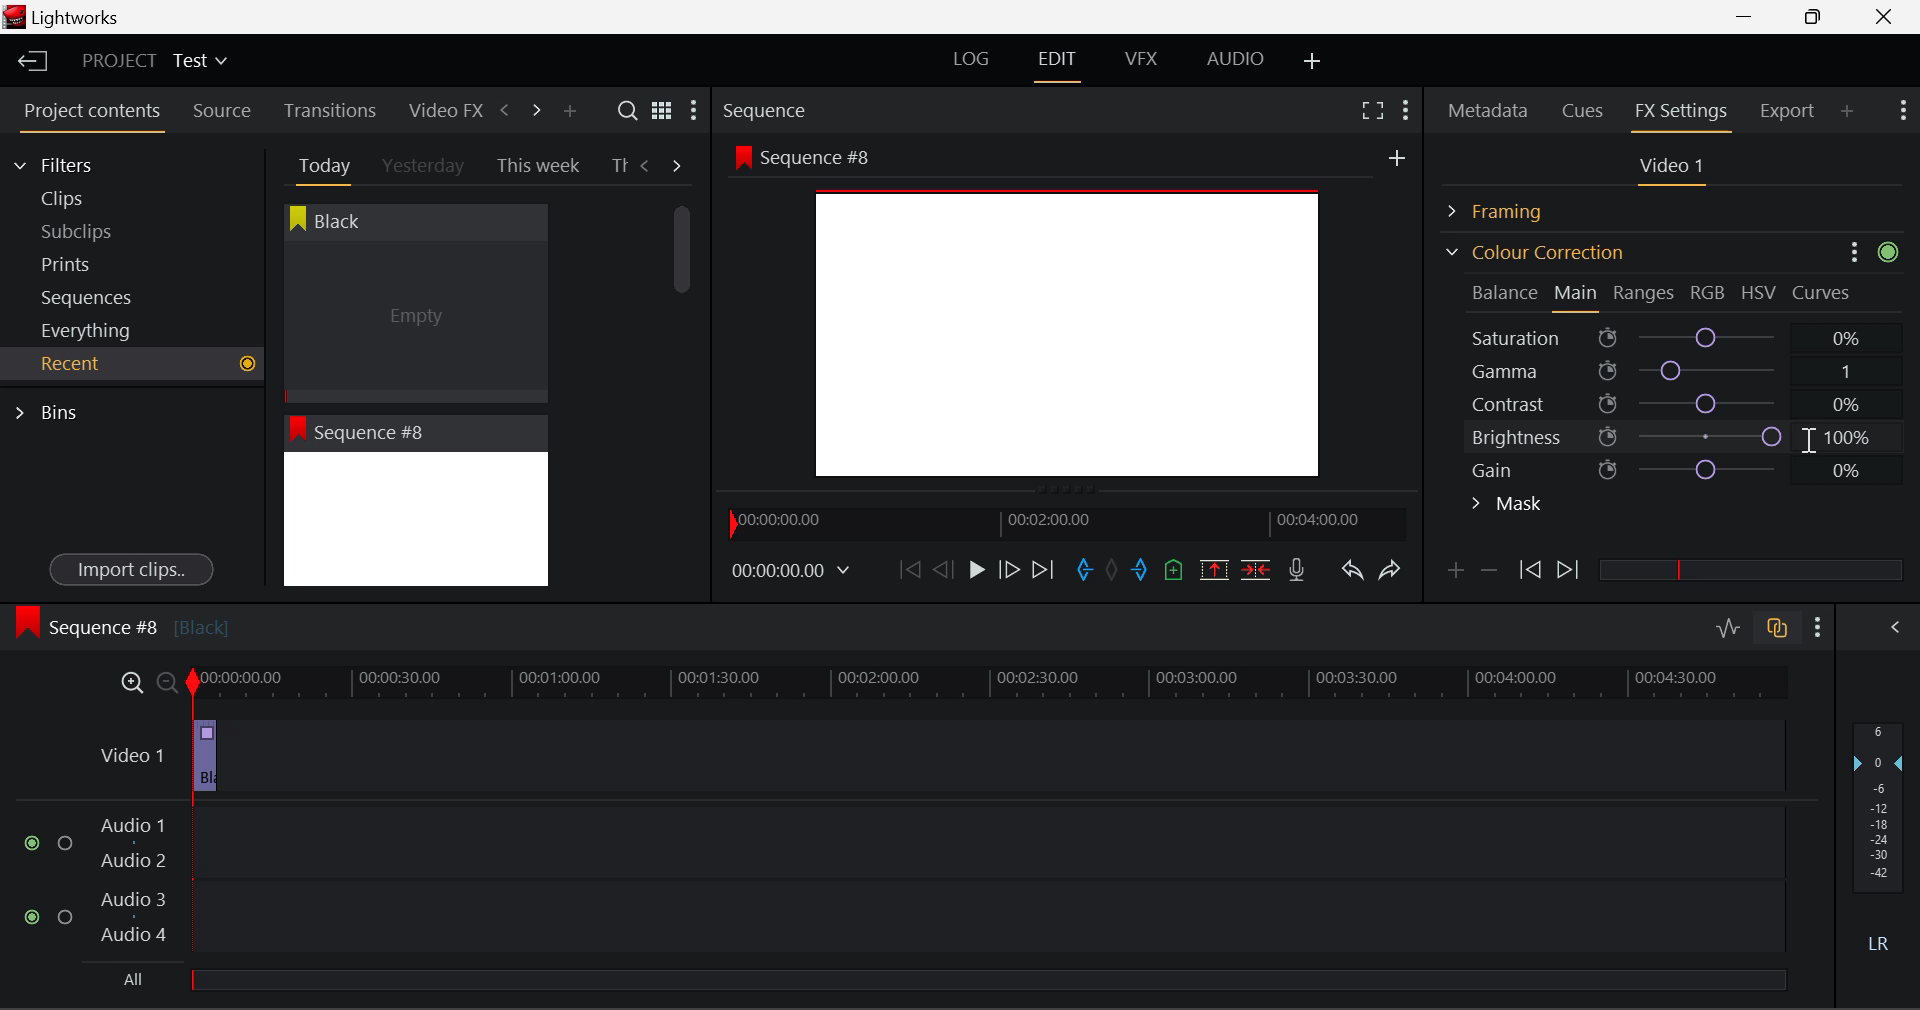 This screenshot has height=1010, width=1920. I want to click on Full Screen, so click(1372, 109).